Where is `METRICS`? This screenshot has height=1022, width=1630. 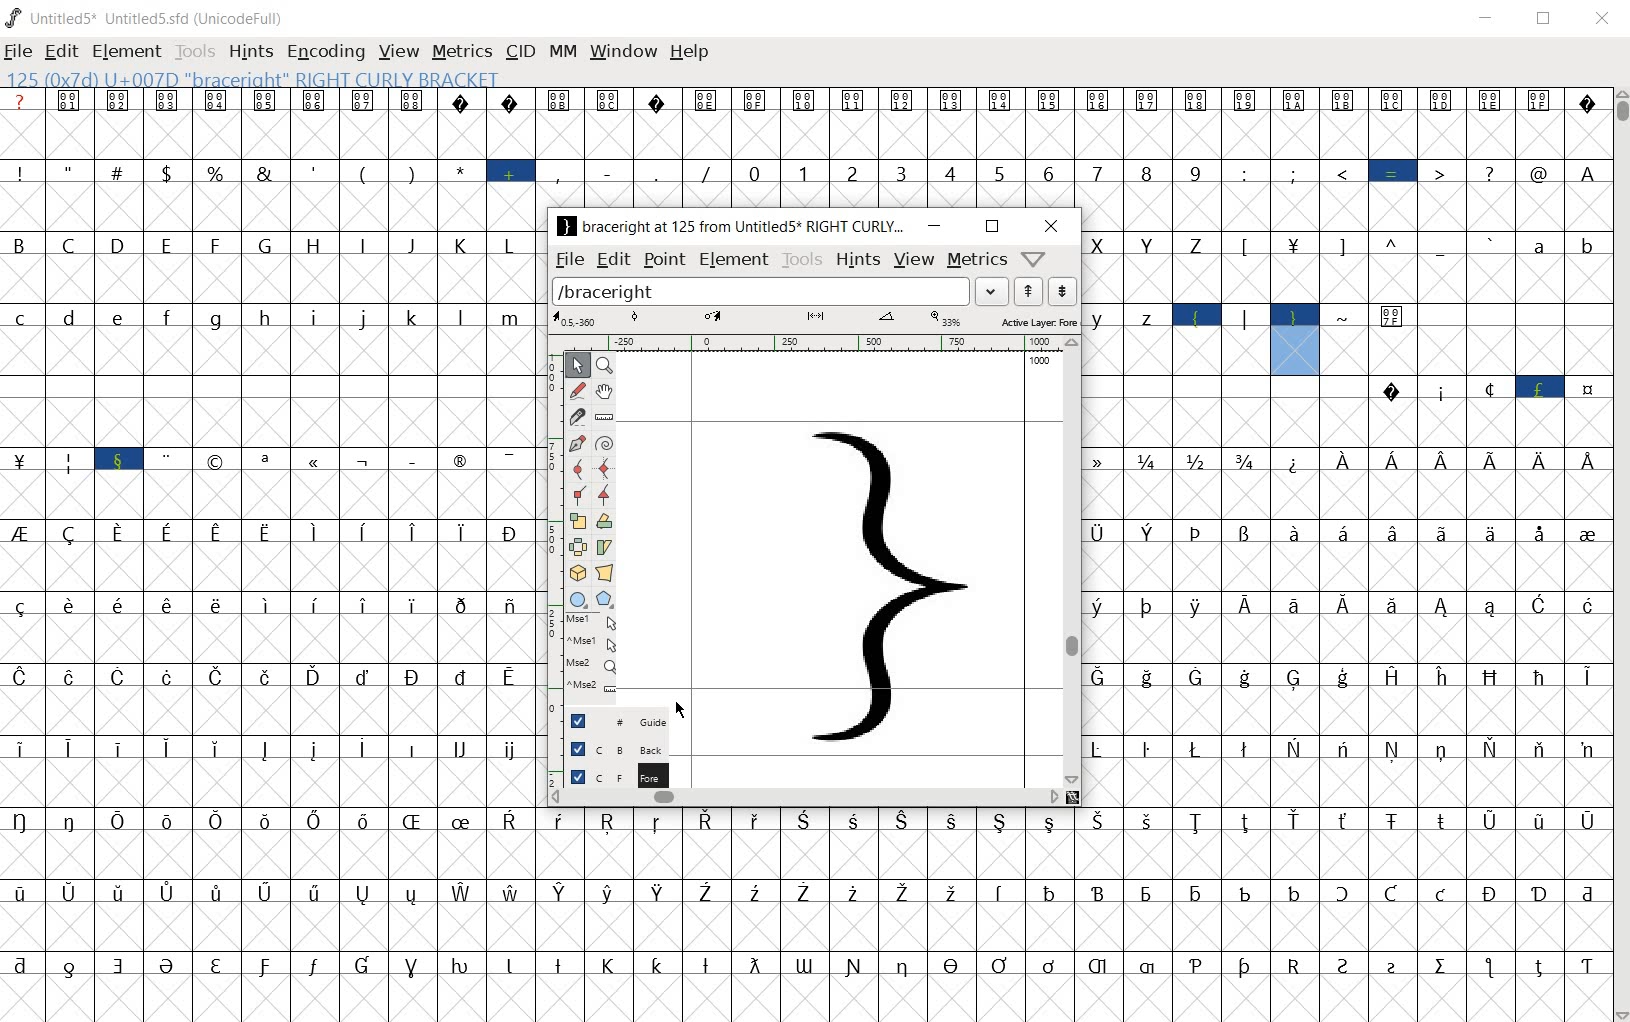 METRICS is located at coordinates (461, 53).